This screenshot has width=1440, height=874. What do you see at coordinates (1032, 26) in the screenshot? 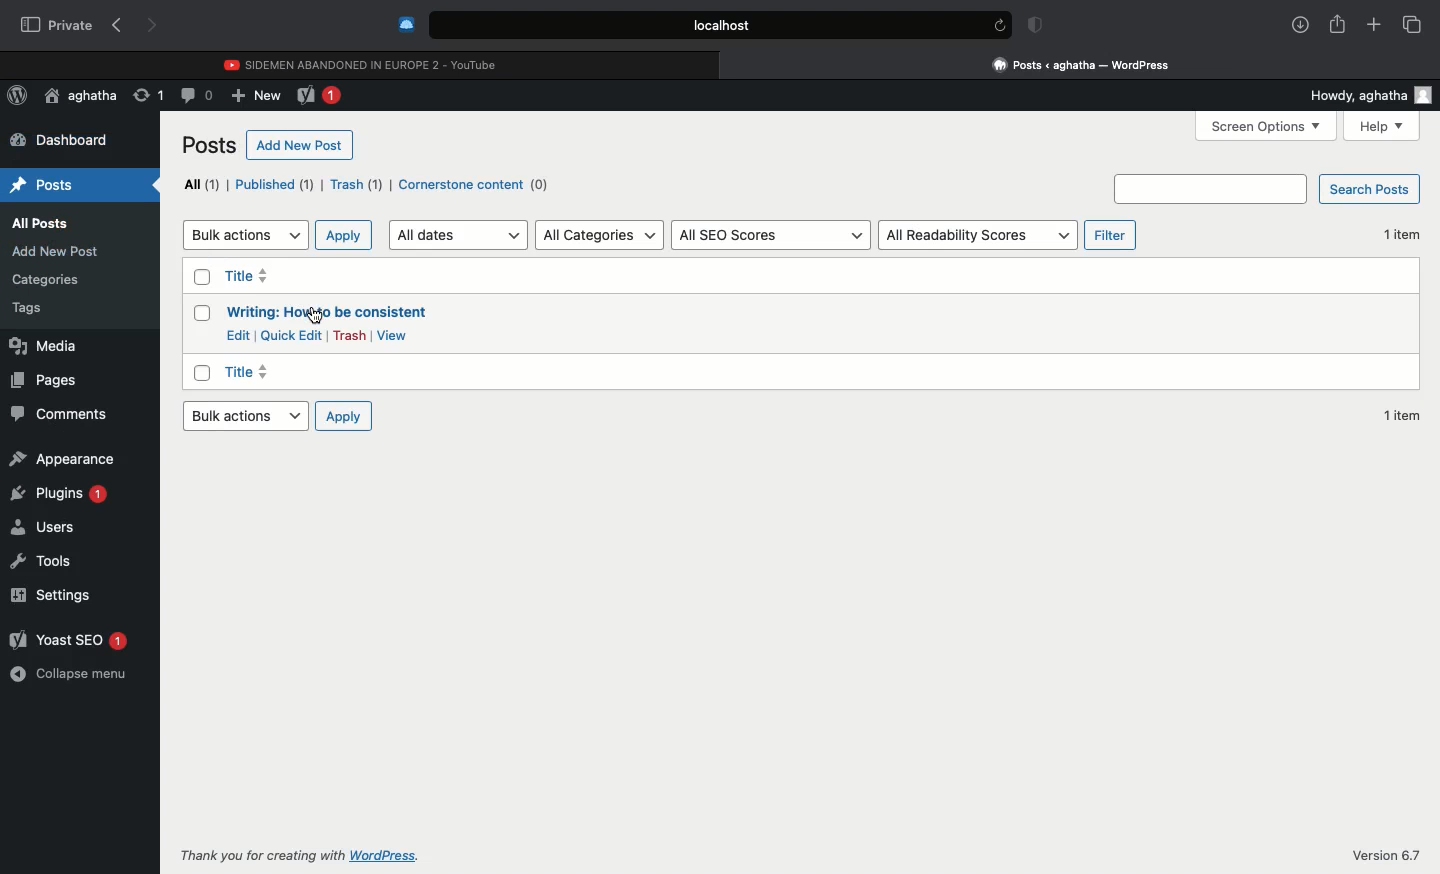
I see `Badge` at bounding box center [1032, 26].